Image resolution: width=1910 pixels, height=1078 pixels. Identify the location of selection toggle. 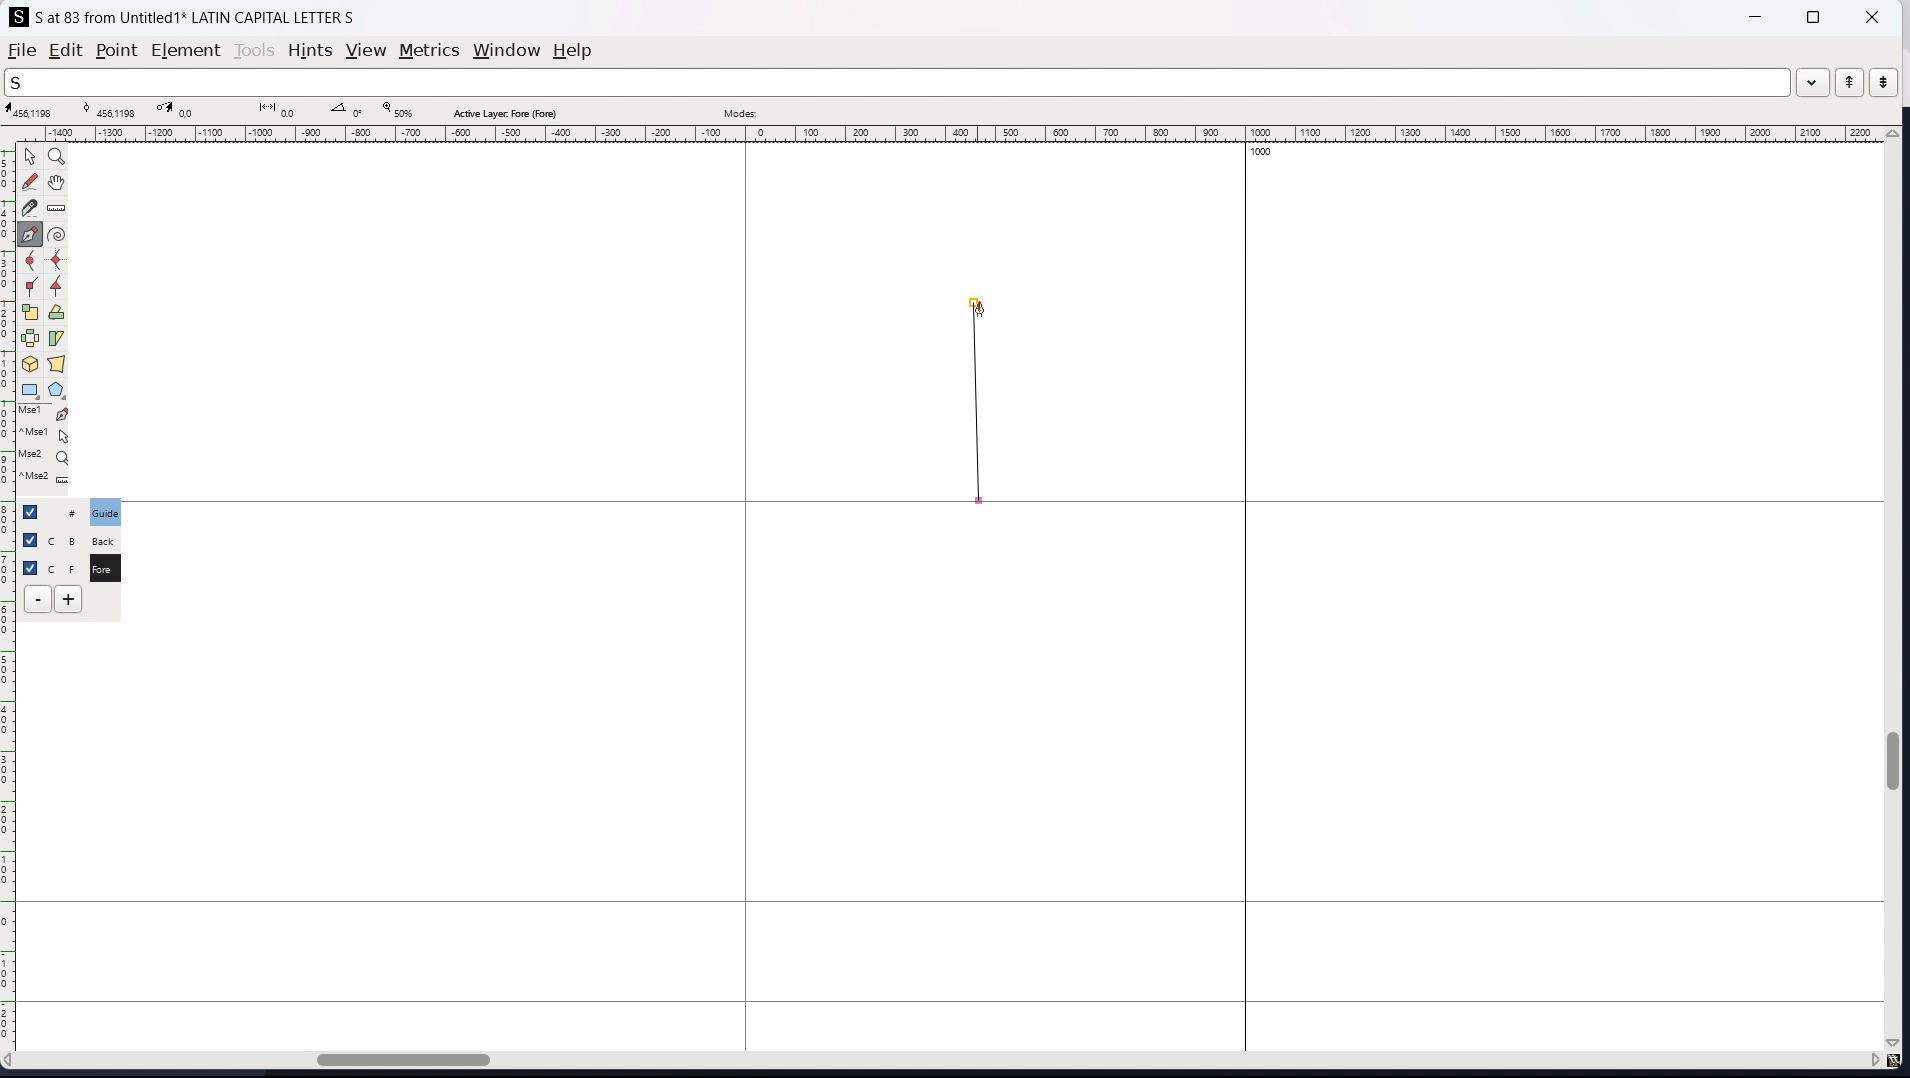
(32, 566).